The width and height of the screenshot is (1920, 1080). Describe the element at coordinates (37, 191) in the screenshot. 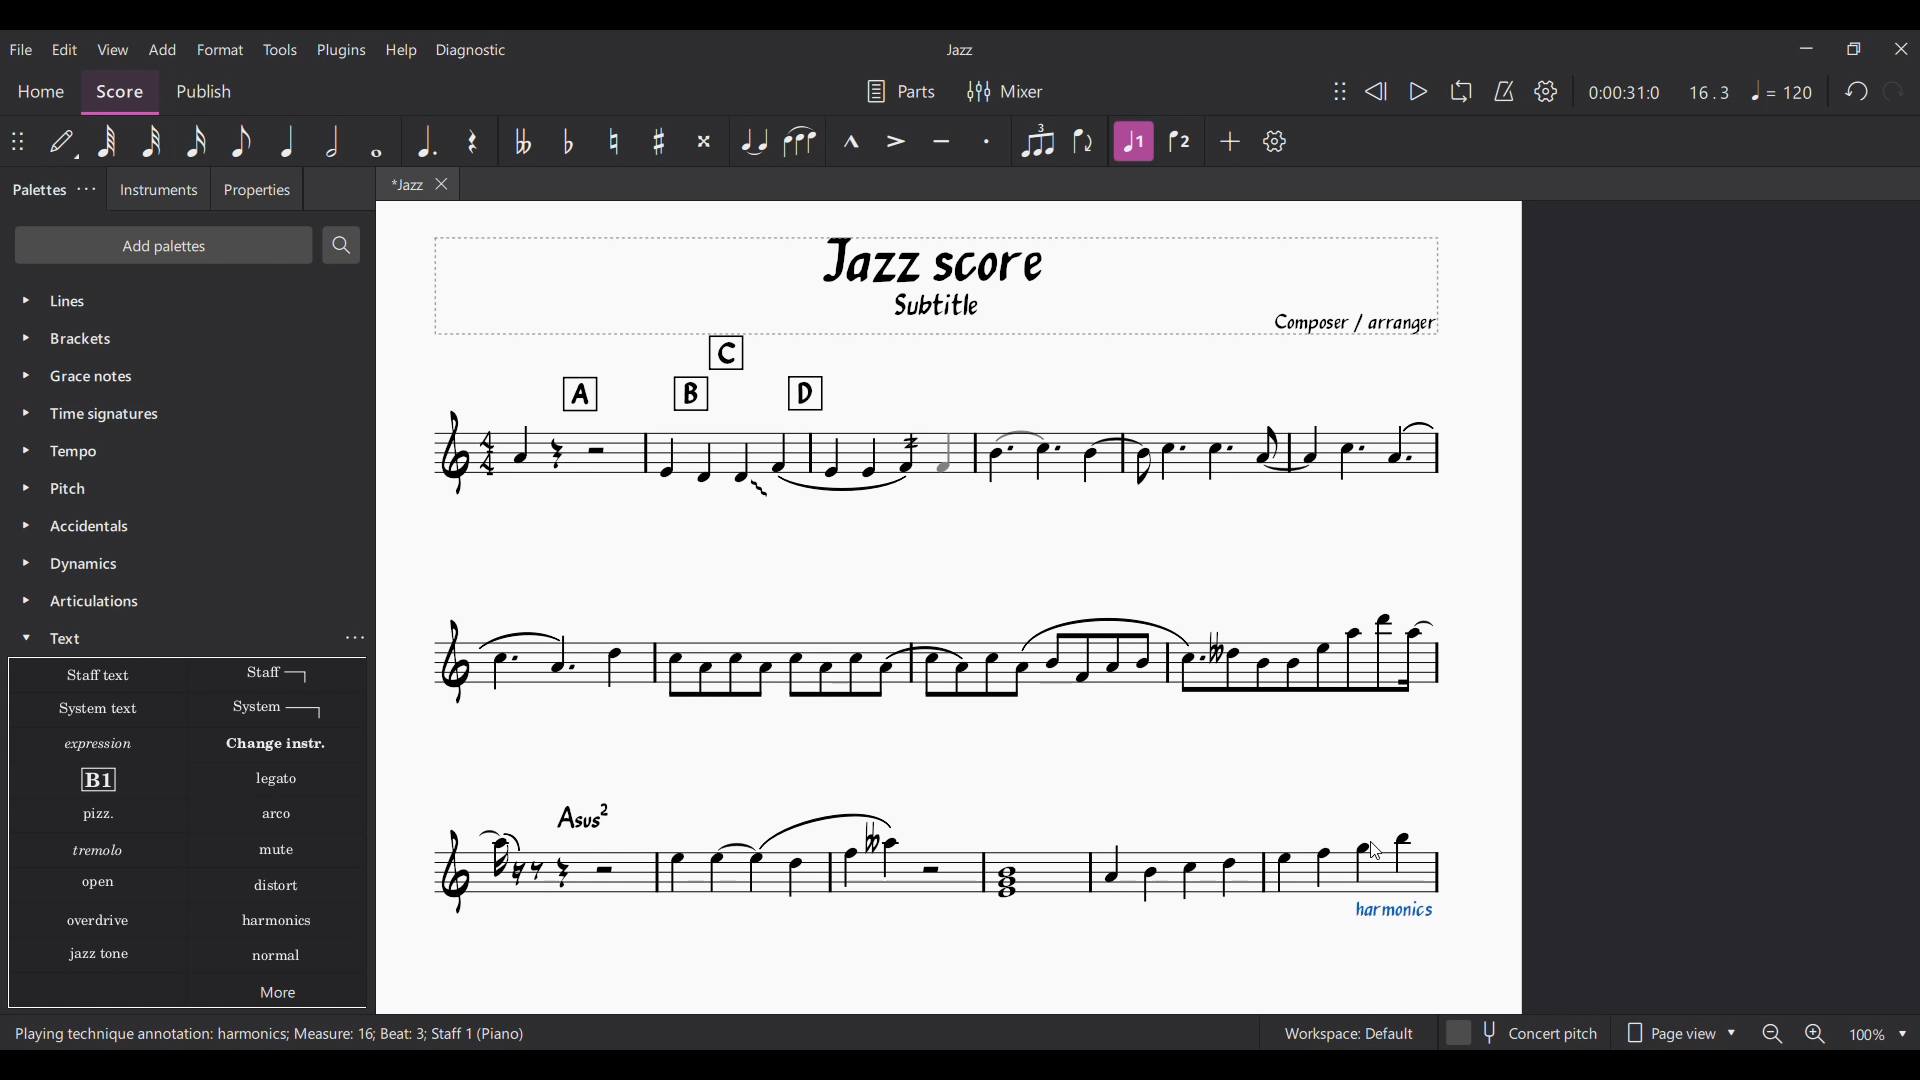

I see `Palettes` at that location.